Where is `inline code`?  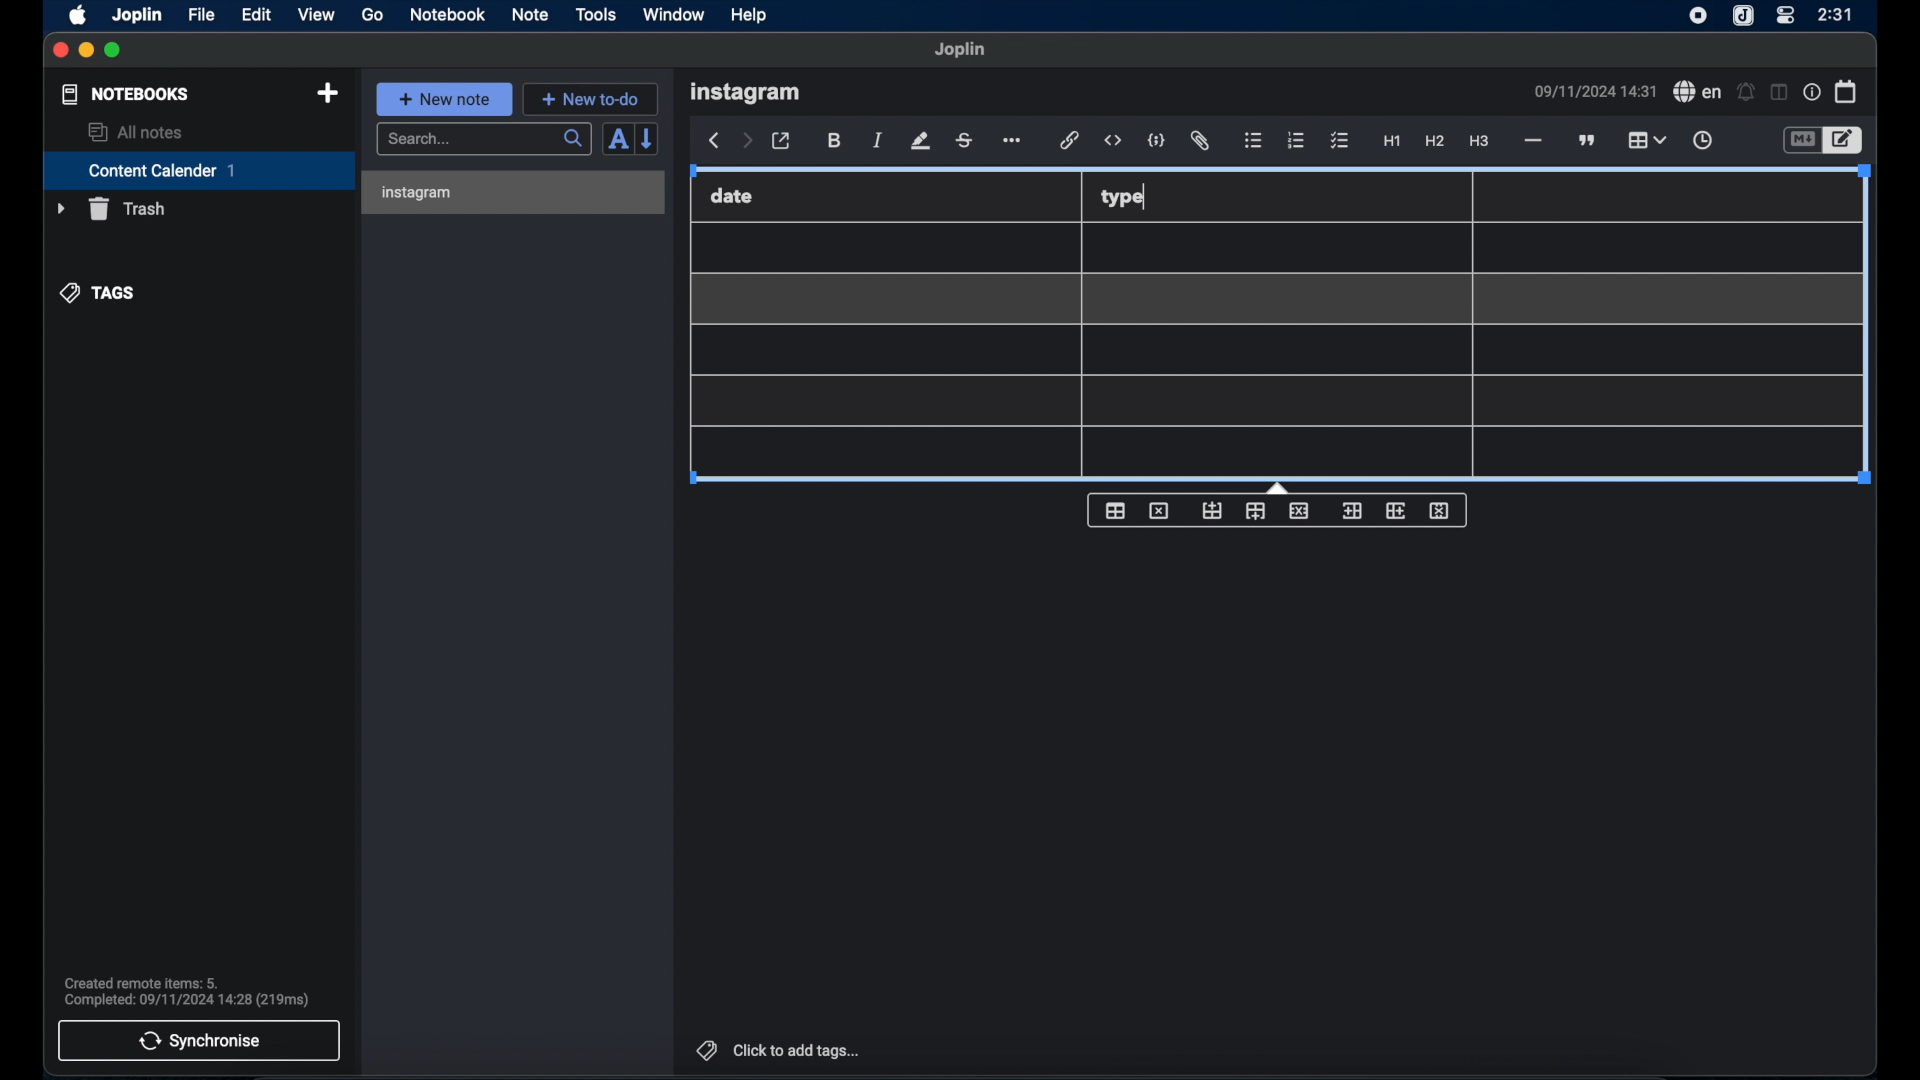 inline code is located at coordinates (1113, 141).